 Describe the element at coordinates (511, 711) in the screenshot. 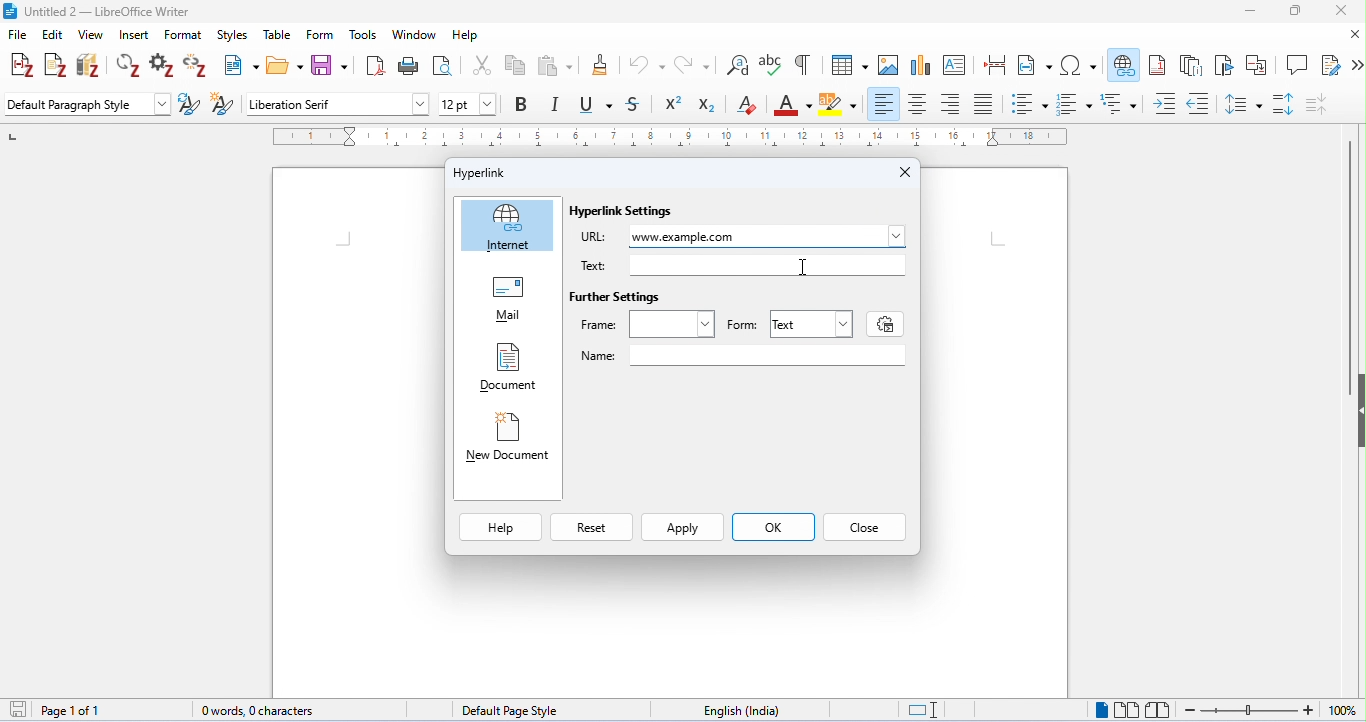

I see `default page style` at that location.